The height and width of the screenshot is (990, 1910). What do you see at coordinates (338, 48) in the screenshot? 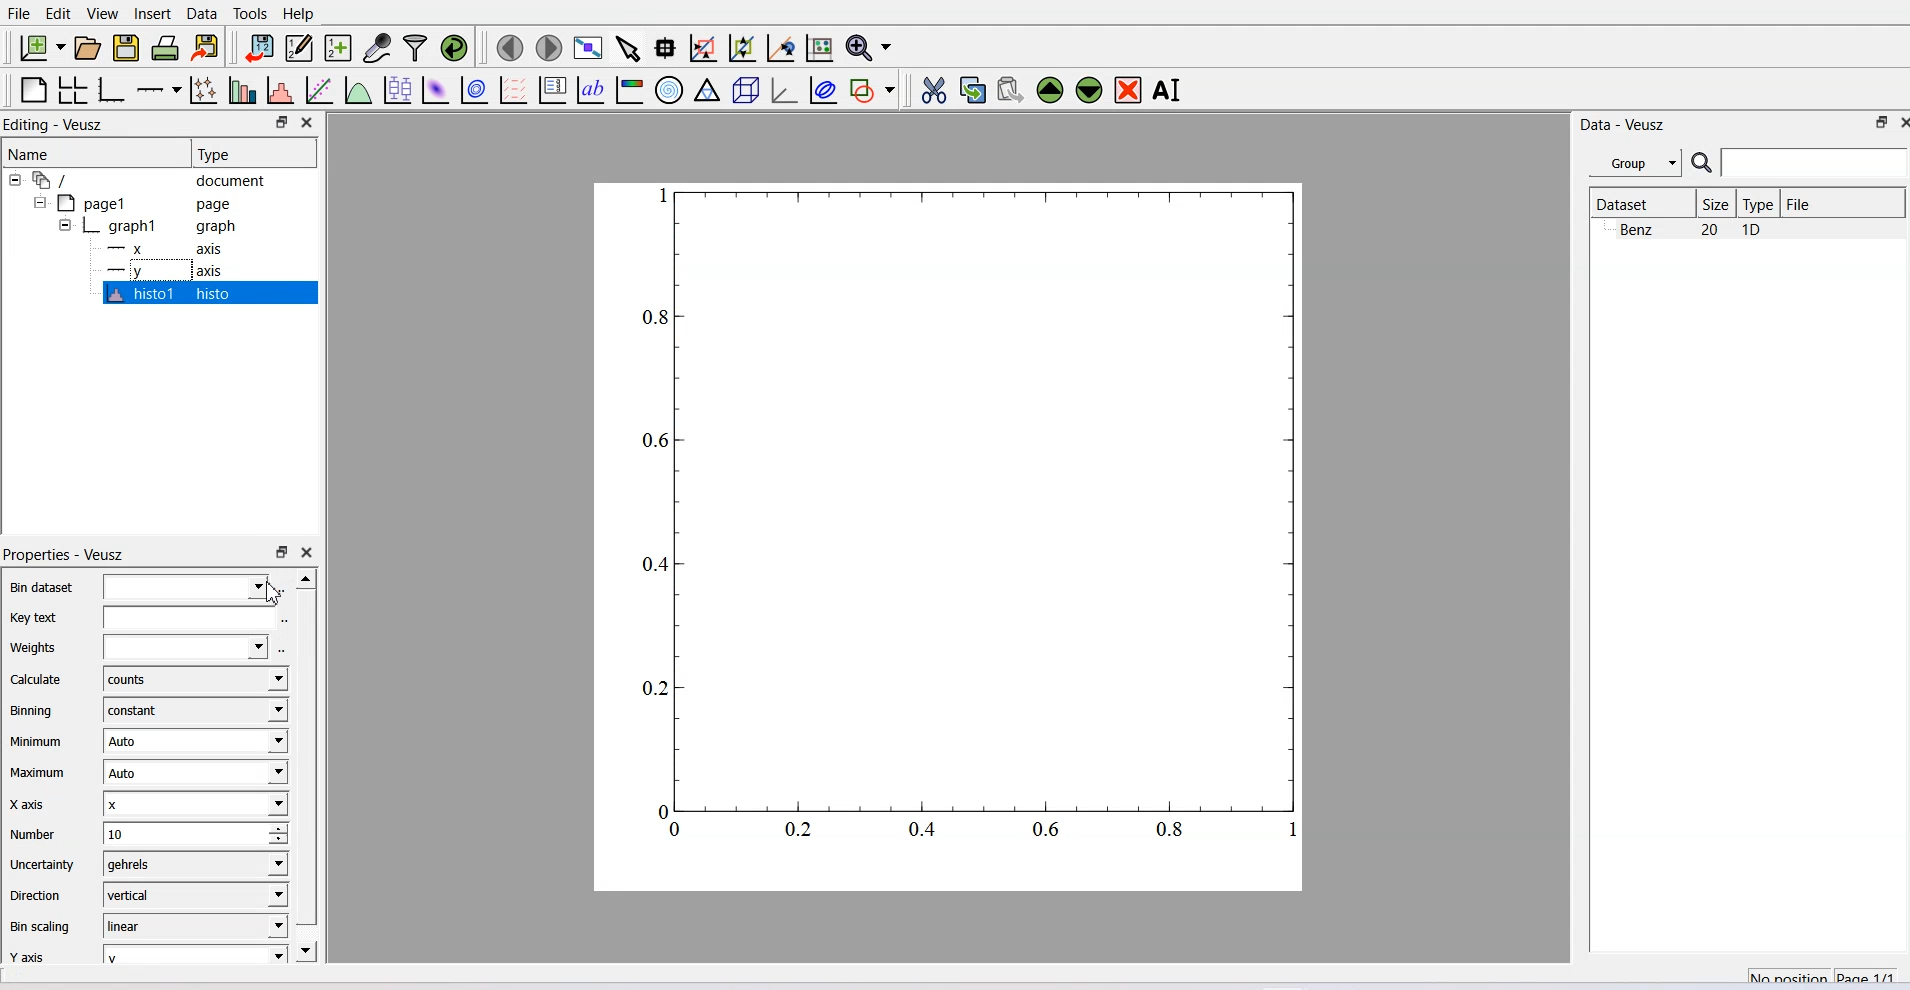
I see `Create a new dataset` at bounding box center [338, 48].